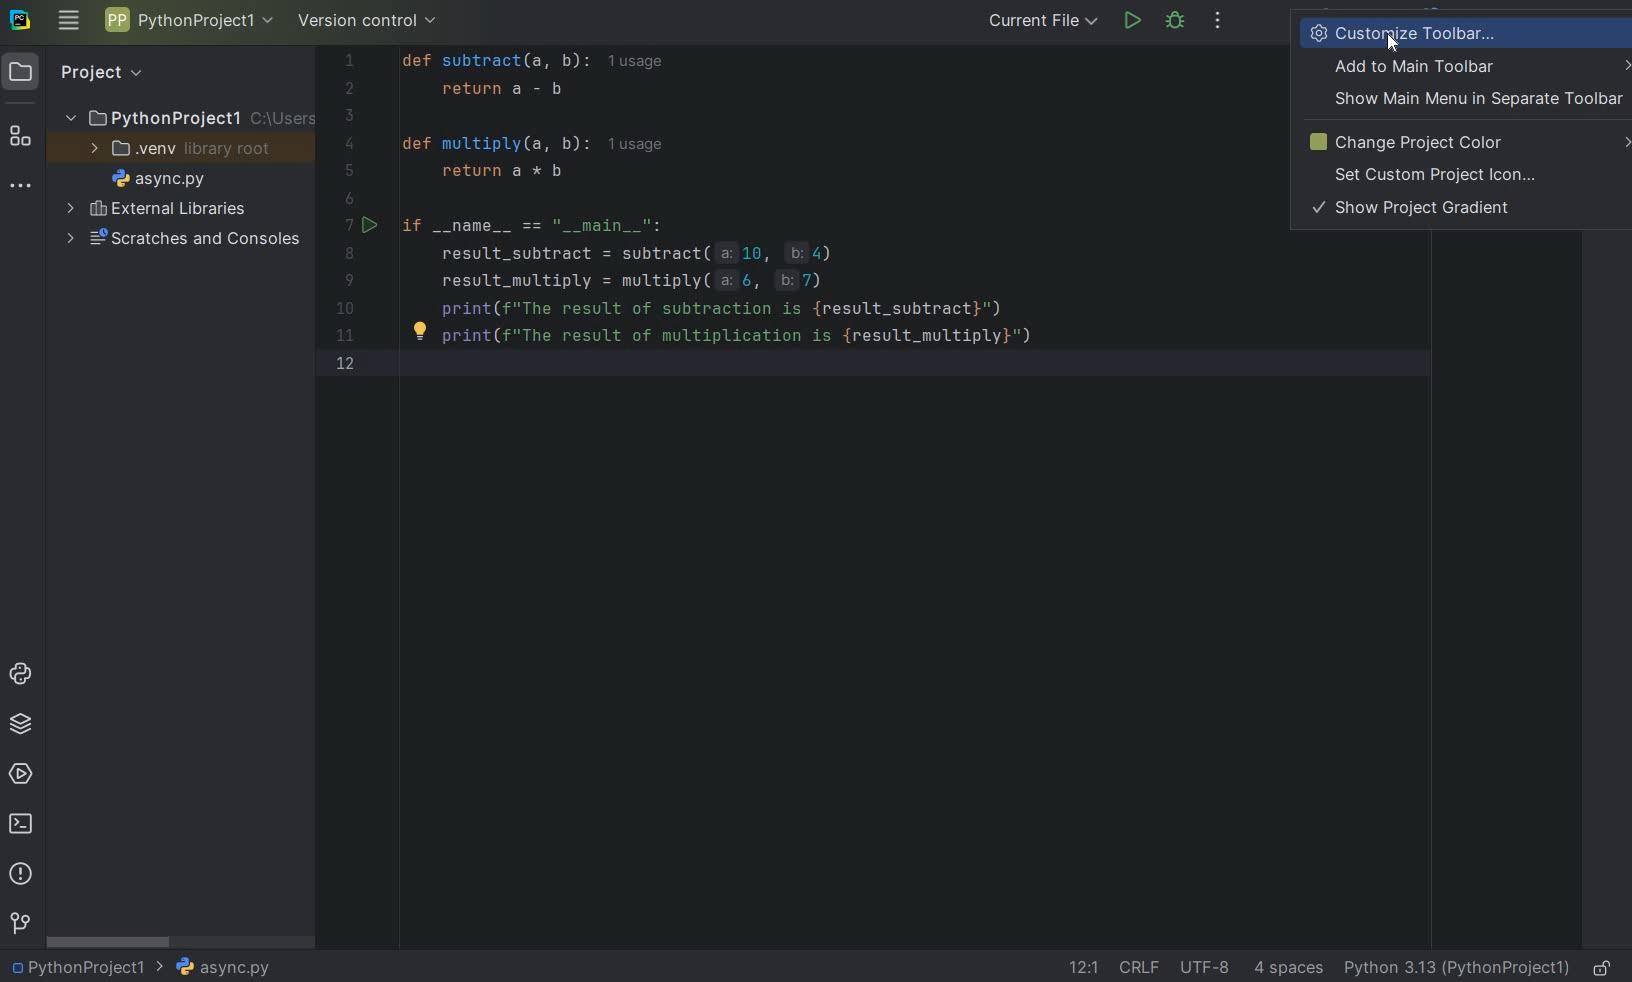 This screenshot has width=1632, height=982. Describe the element at coordinates (1394, 45) in the screenshot. I see `Cursor` at that location.